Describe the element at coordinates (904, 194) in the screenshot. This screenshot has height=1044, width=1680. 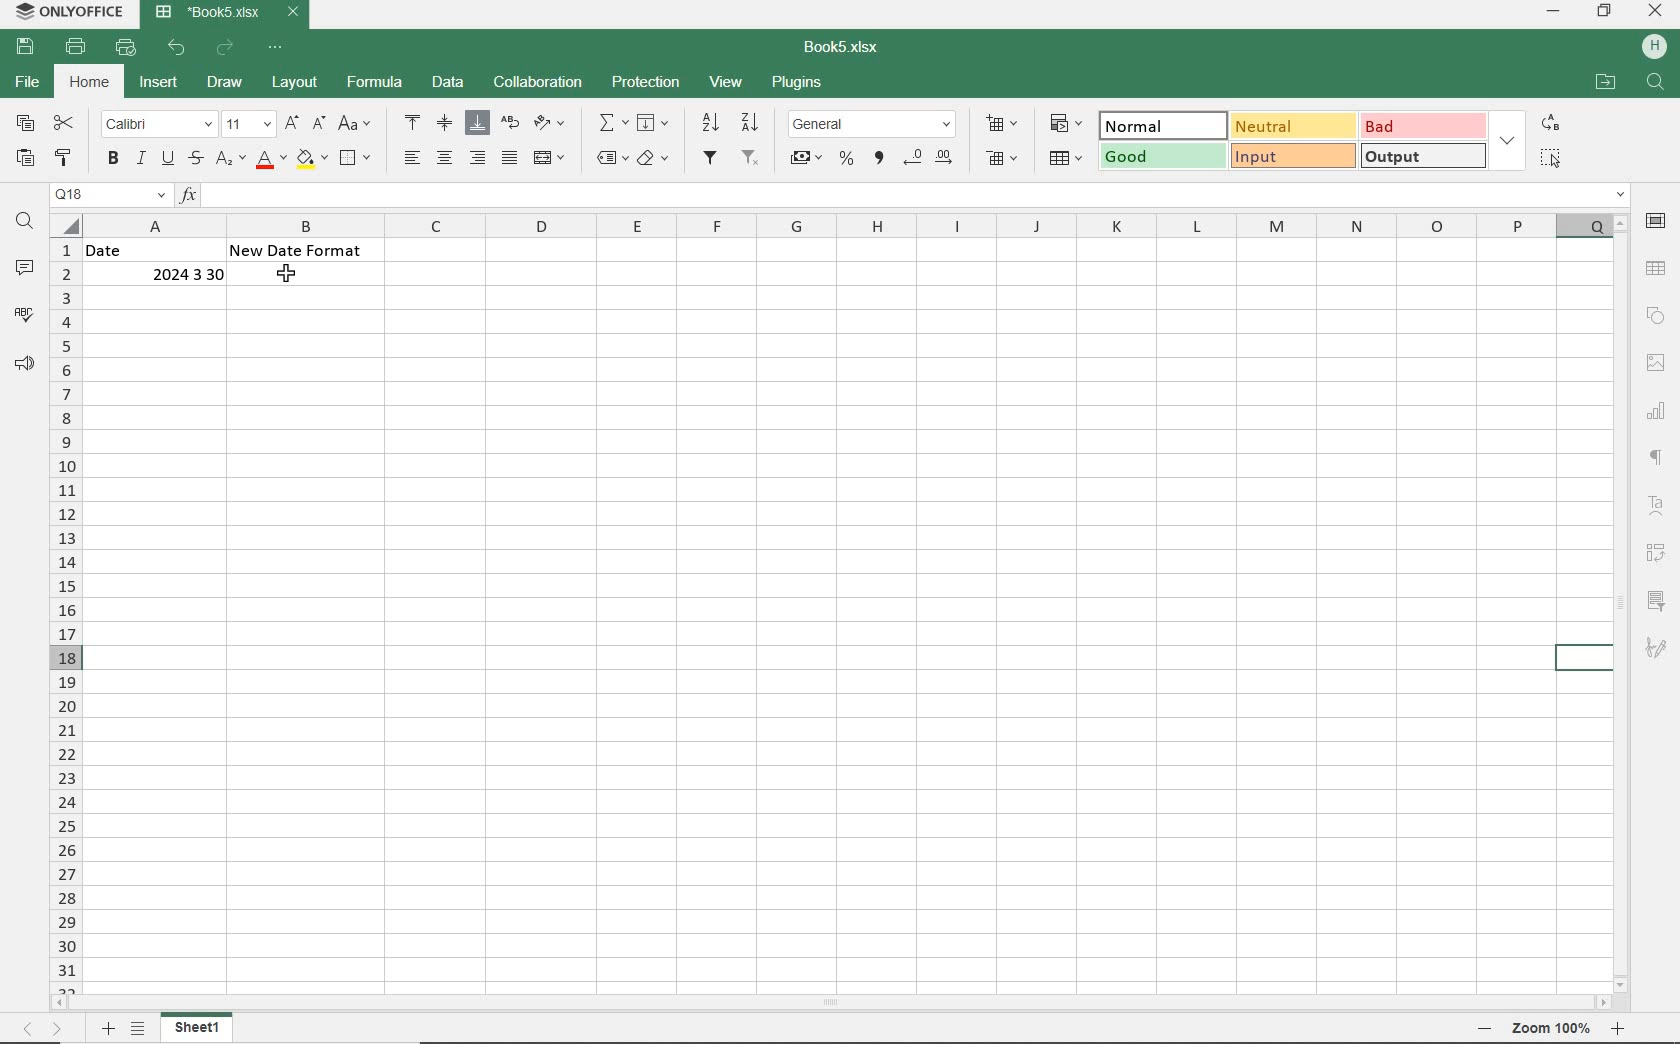
I see `INPUT FUNCTION` at that location.